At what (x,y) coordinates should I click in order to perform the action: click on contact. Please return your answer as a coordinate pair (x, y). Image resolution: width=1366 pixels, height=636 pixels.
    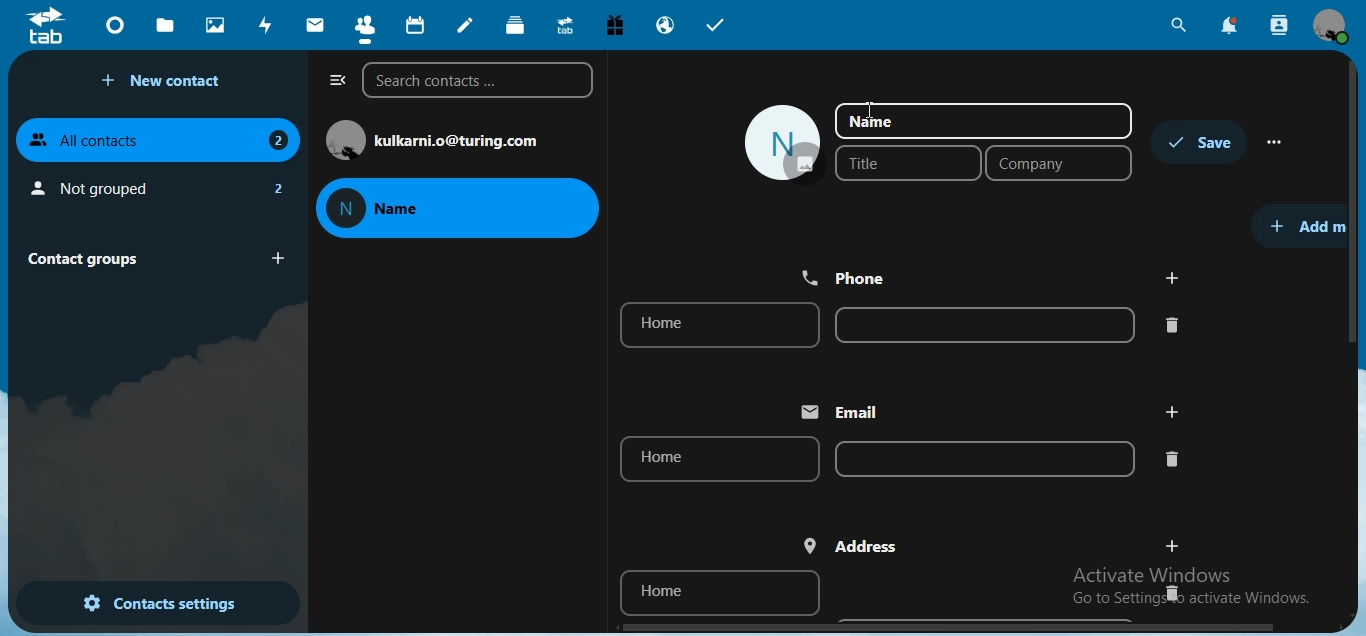
    Looking at the image, I should click on (364, 24).